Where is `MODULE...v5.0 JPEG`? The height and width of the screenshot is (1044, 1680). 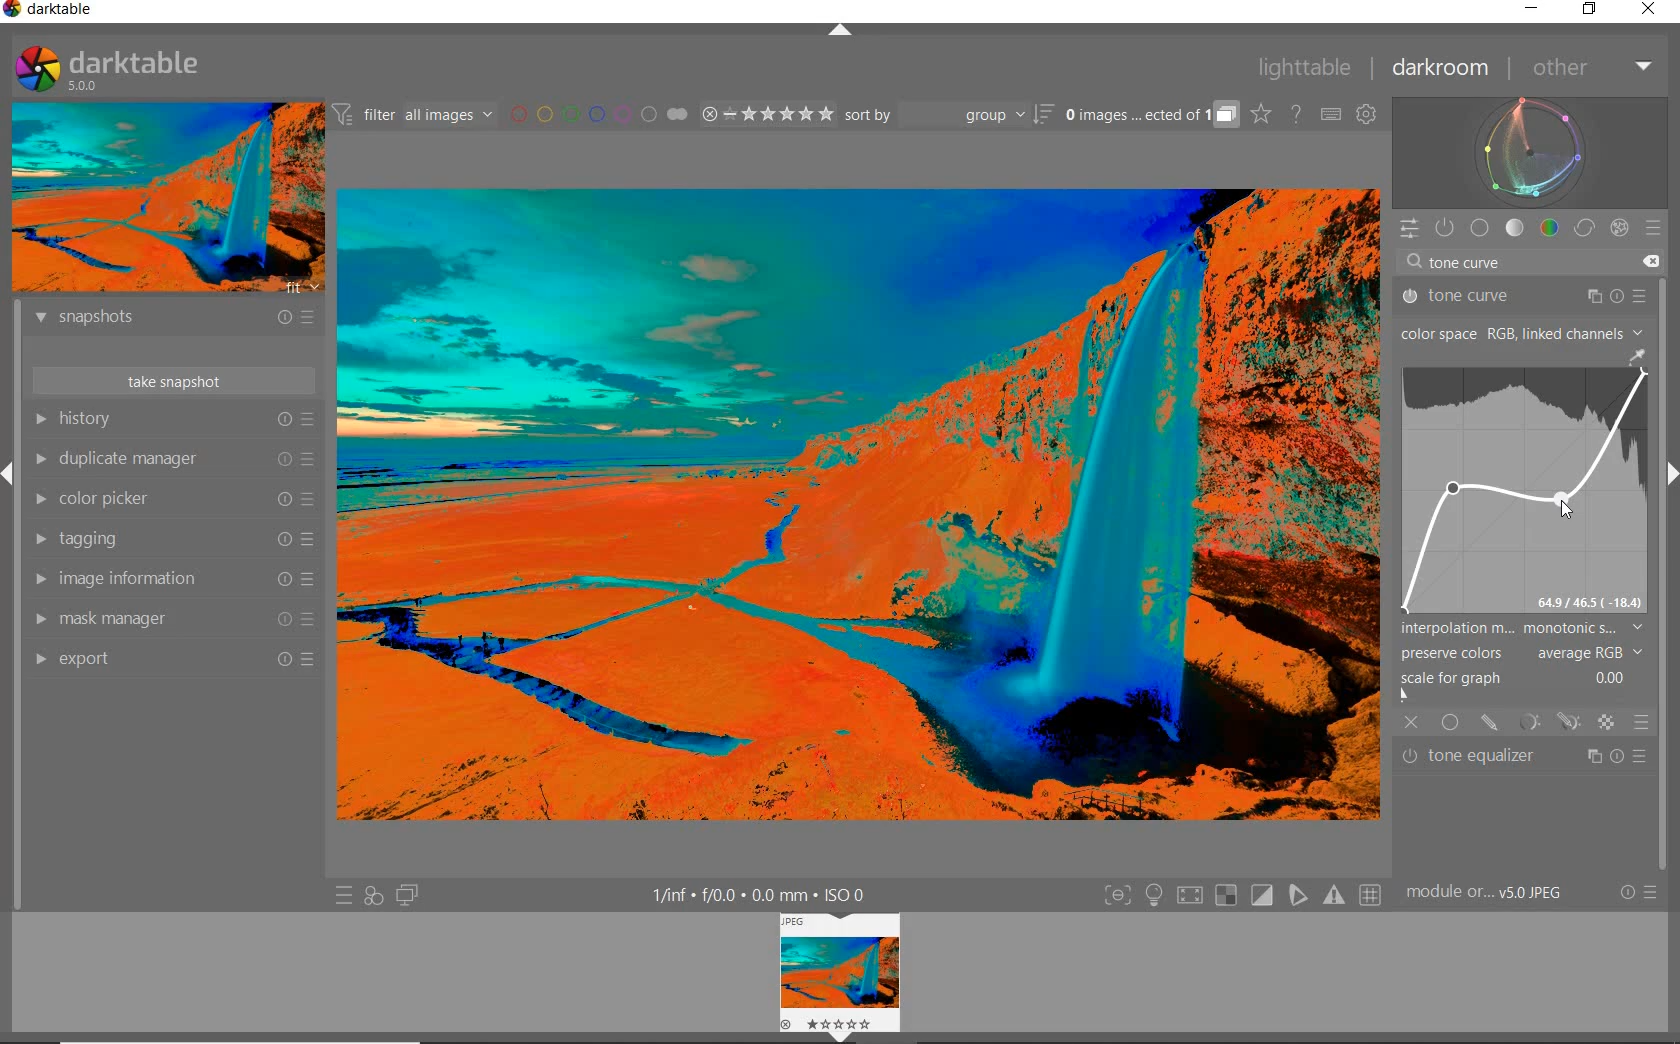 MODULE...v5.0 JPEG is located at coordinates (1490, 894).